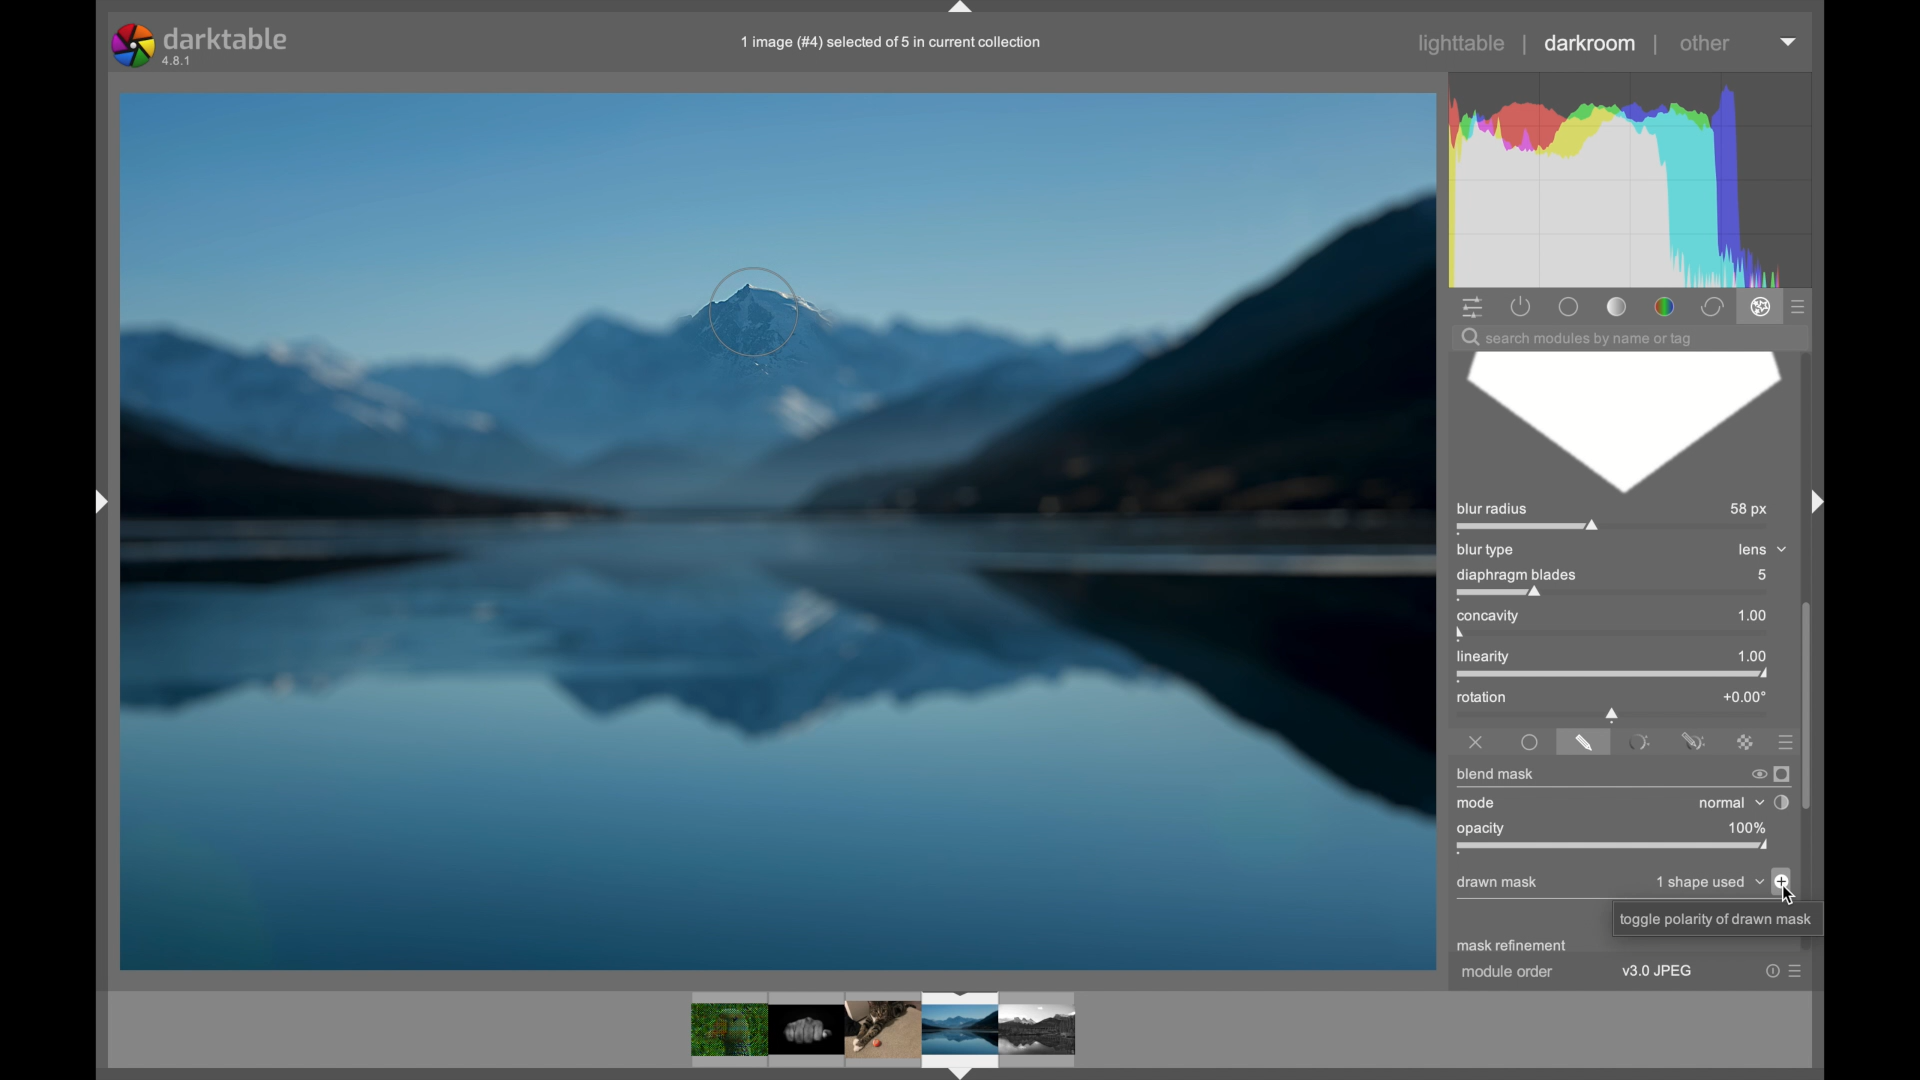 The height and width of the screenshot is (1080, 1920). I want to click on presets, so click(1780, 740).